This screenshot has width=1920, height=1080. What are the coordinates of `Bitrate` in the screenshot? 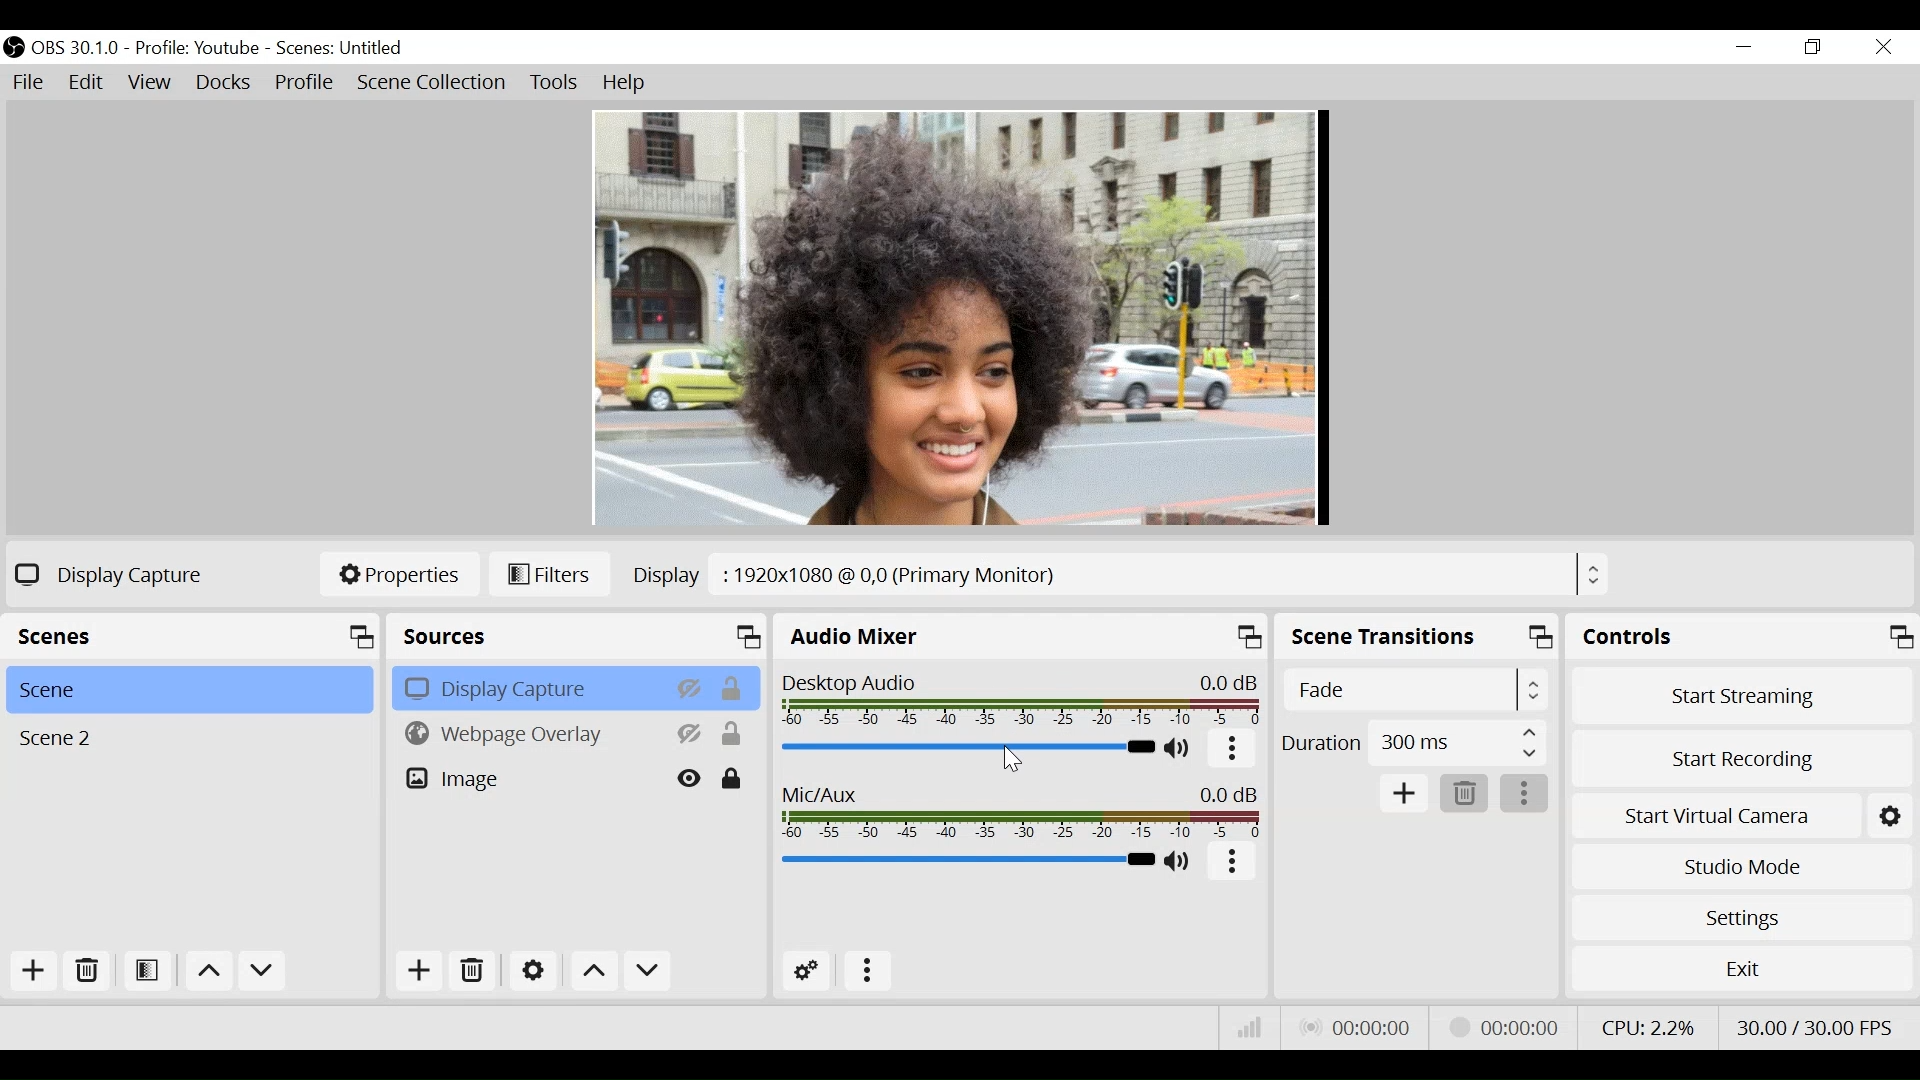 It's located at (1251, 1026).